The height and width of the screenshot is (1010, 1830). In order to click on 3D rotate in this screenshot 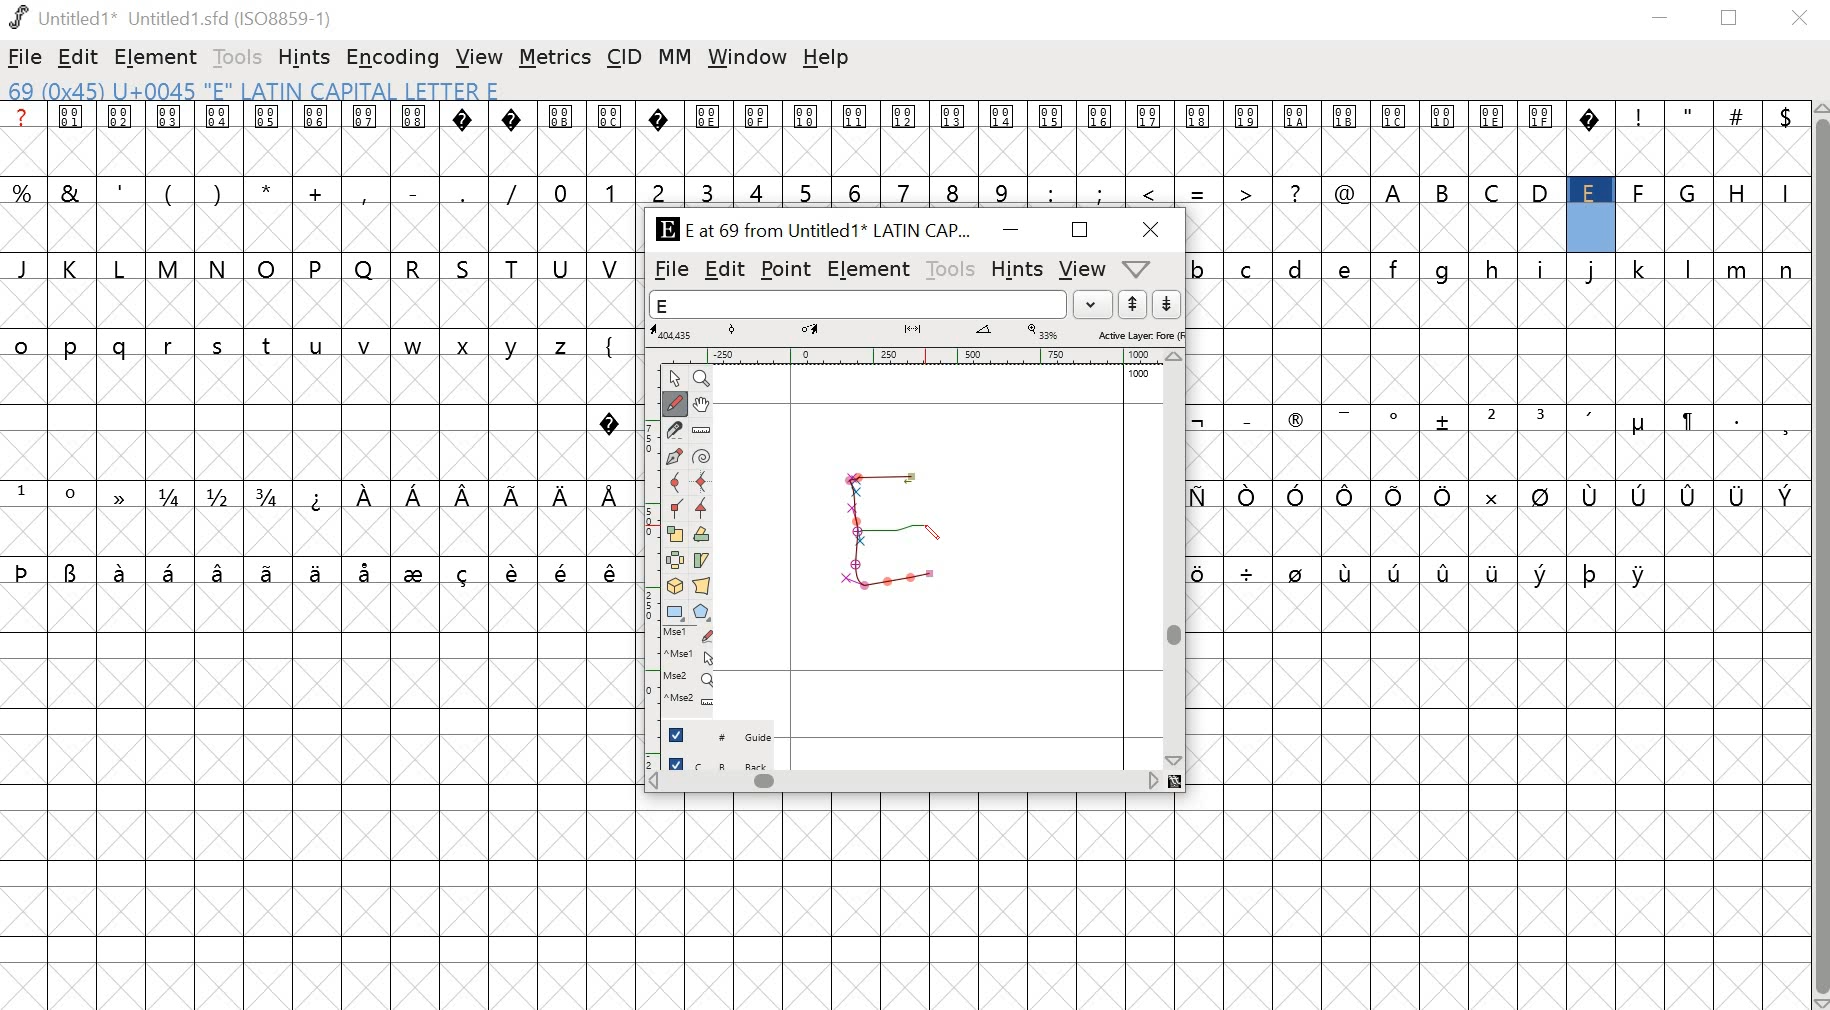, I will do `click(675, 588)`.